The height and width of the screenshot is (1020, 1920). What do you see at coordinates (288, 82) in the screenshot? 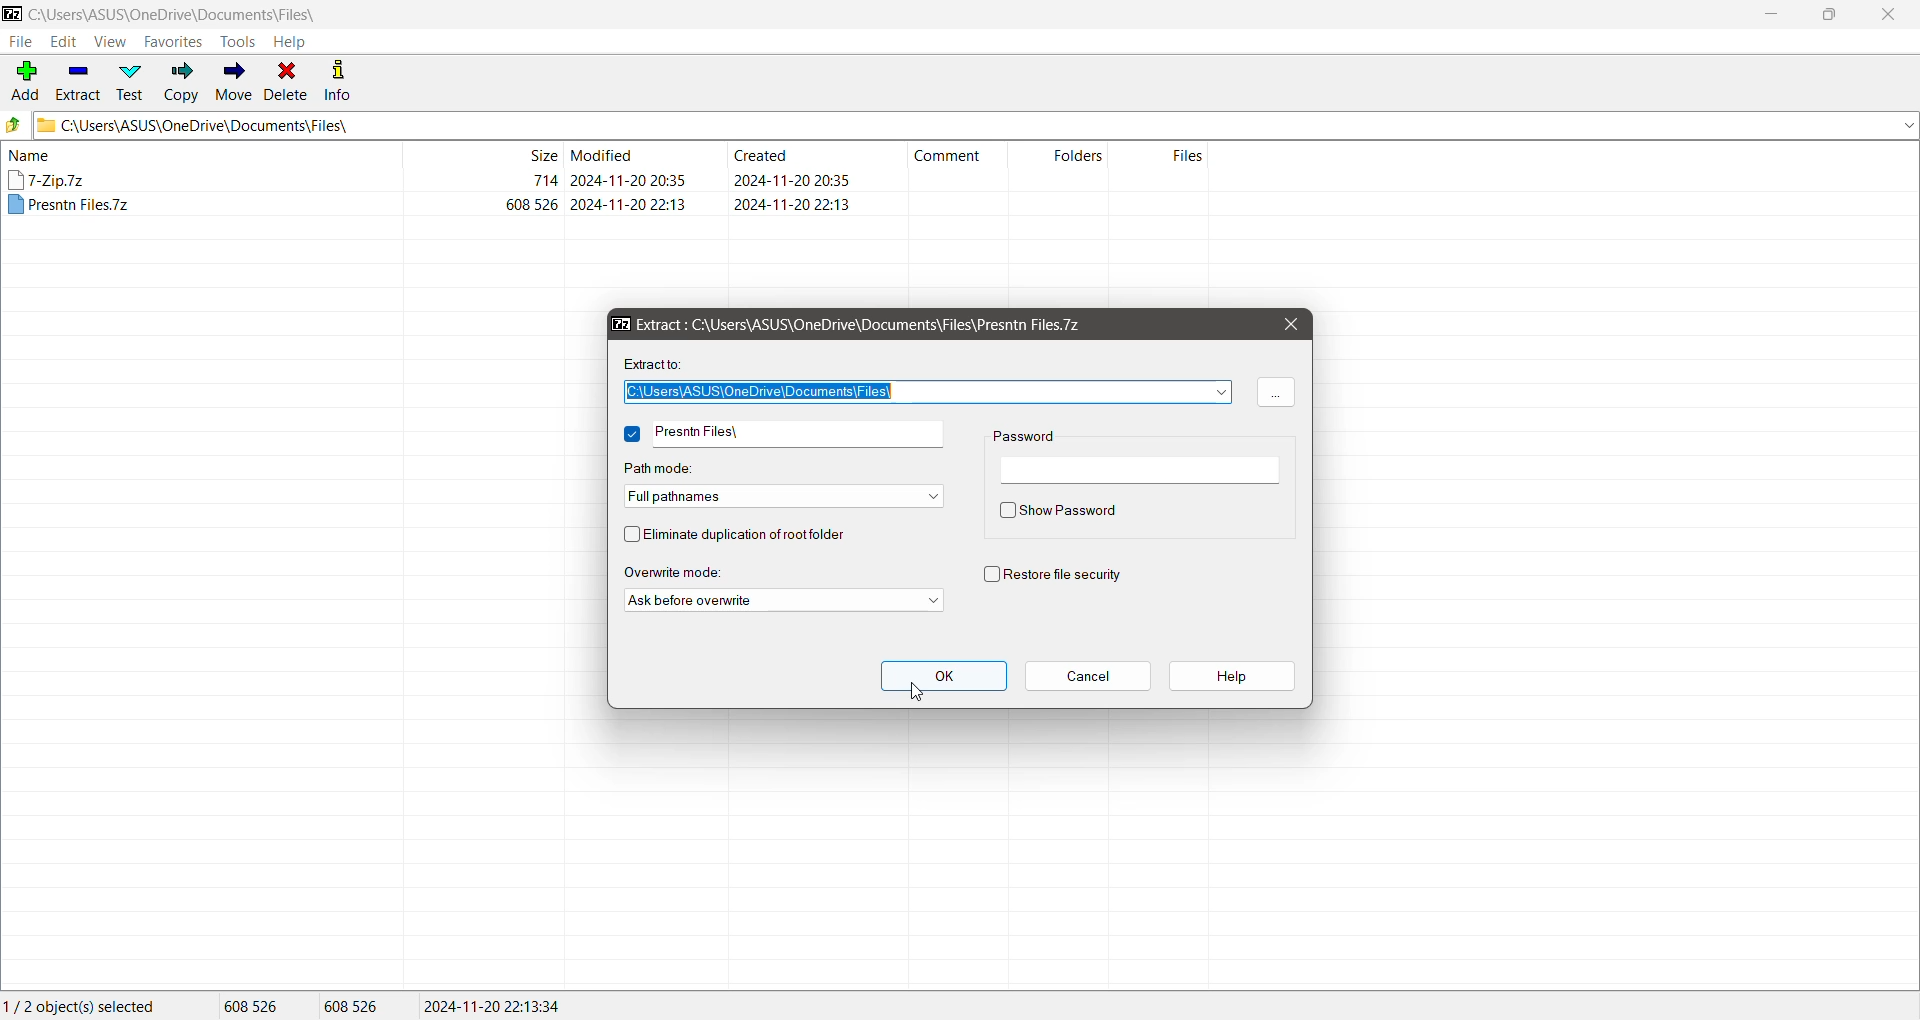
I see `Delete` at bounding box center [288, 82].